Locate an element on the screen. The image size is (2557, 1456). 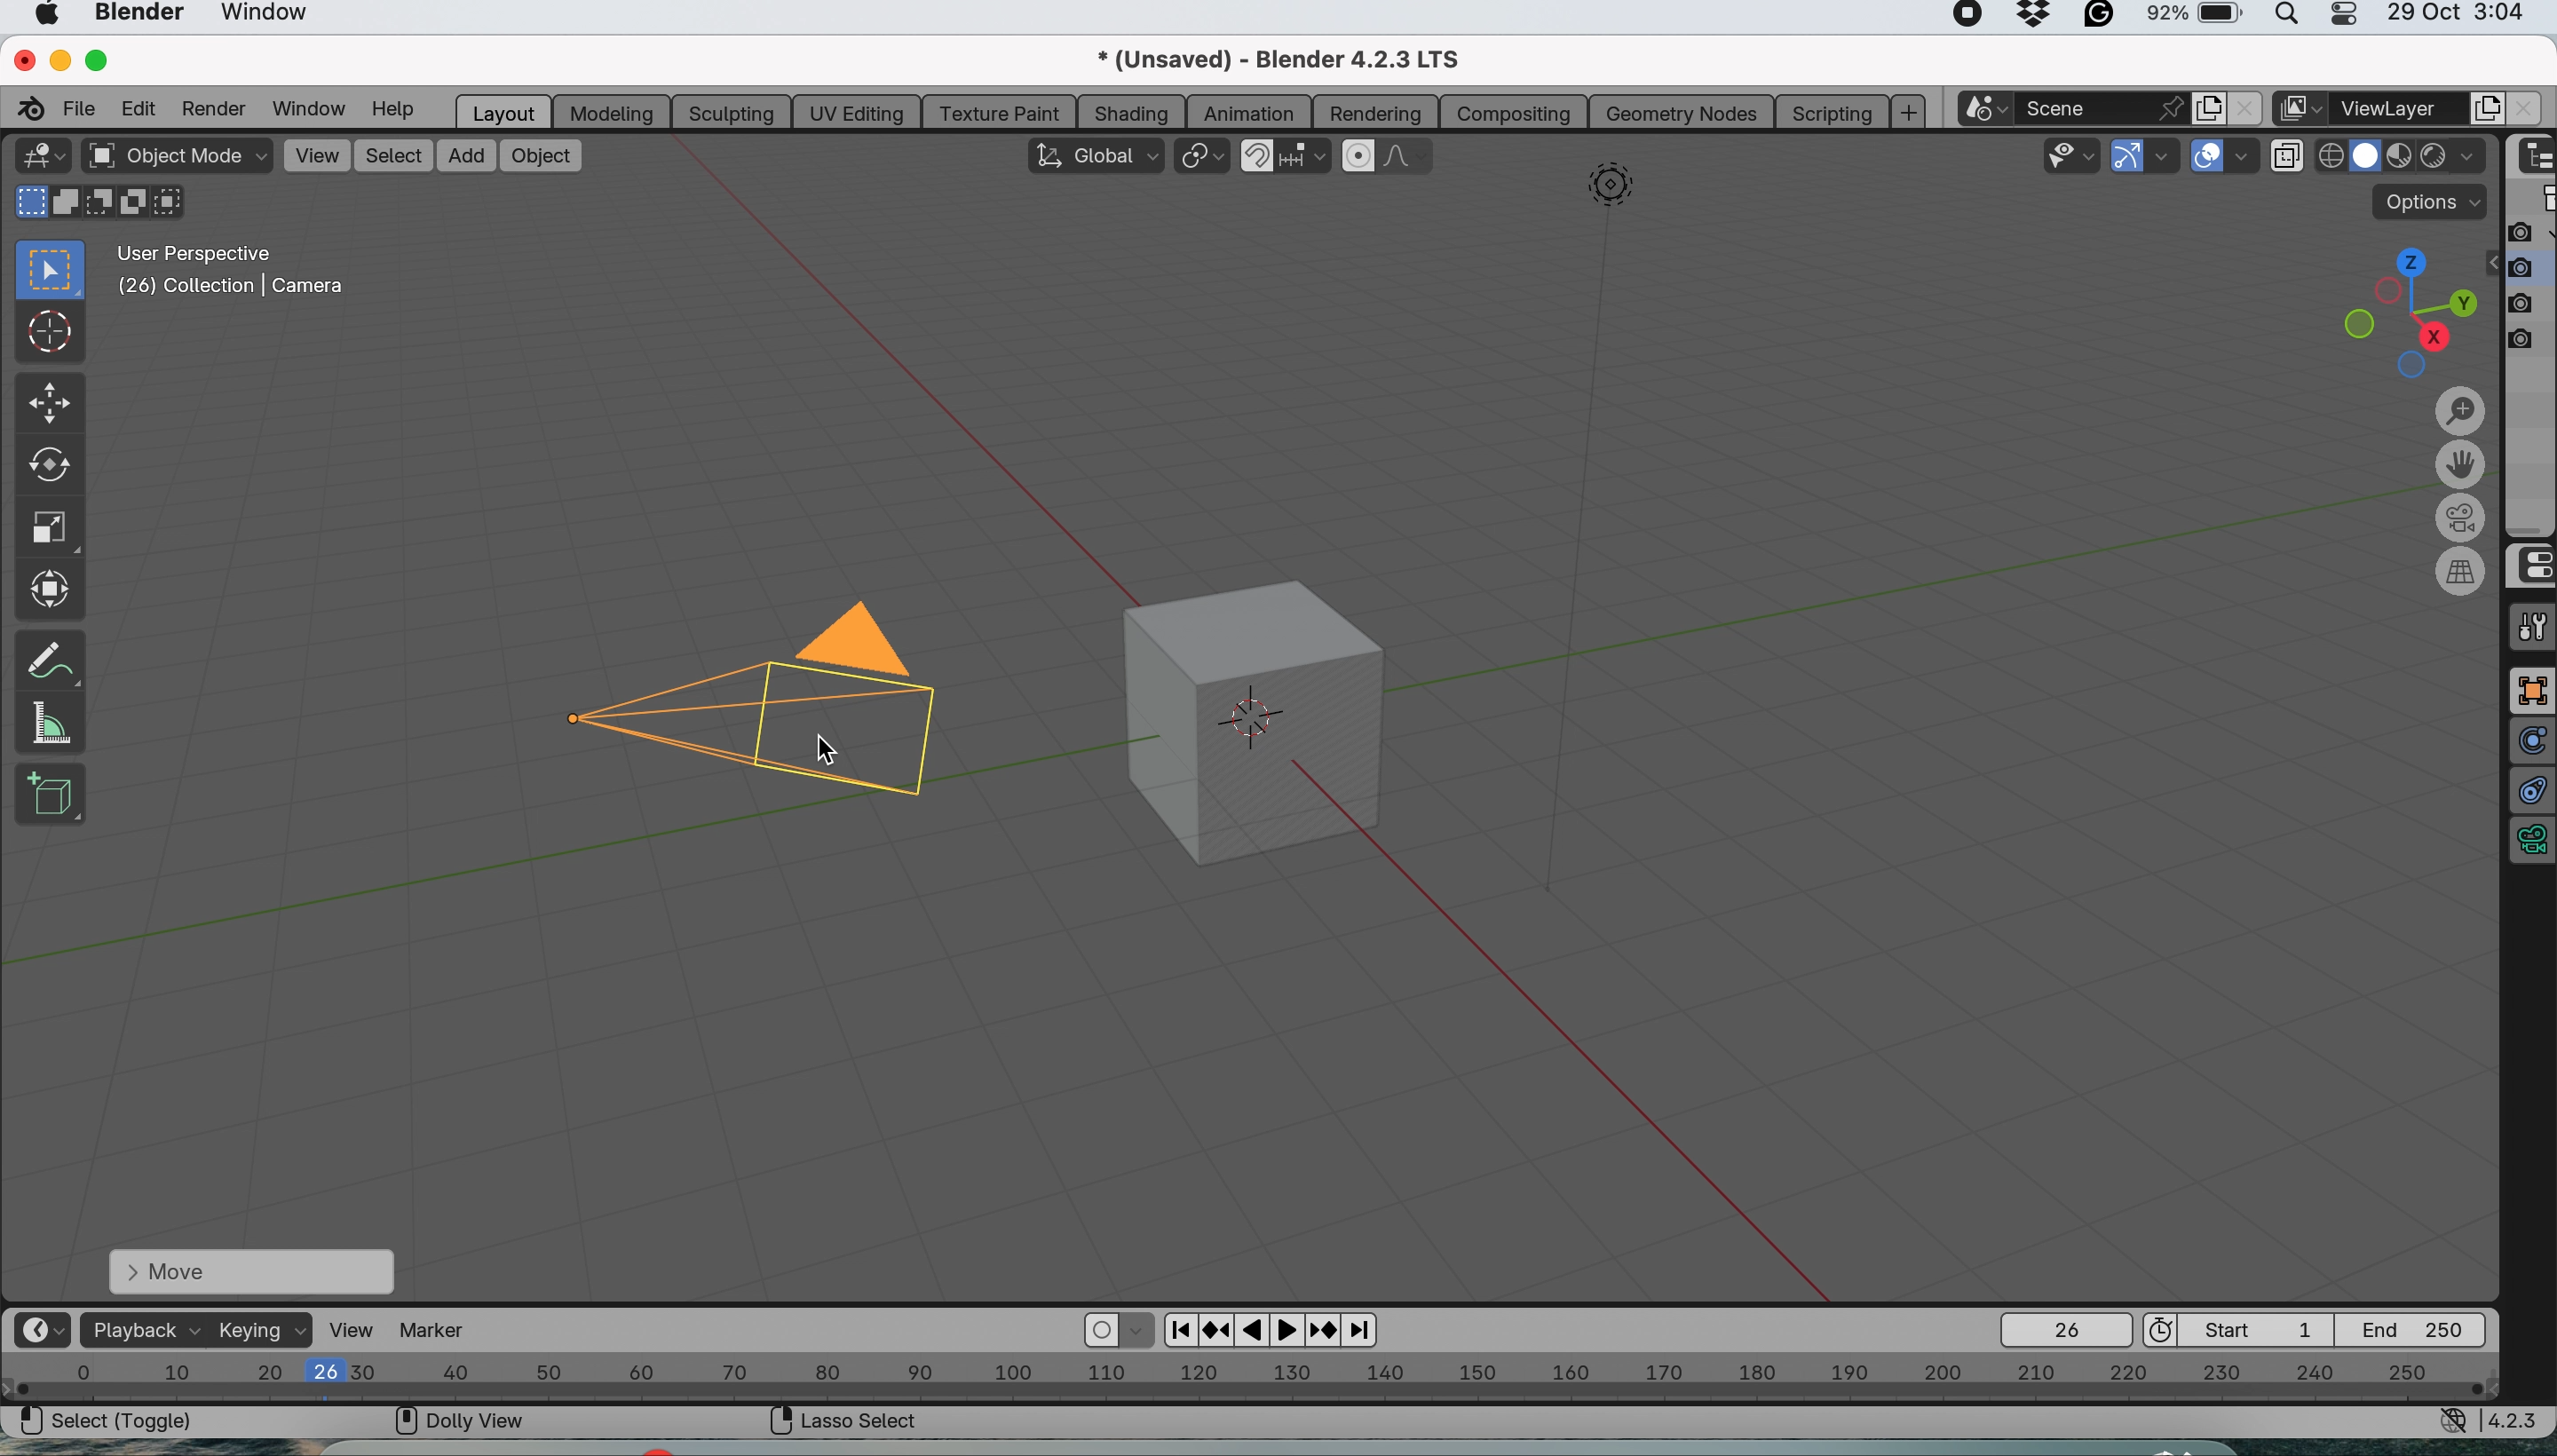
layout is located at coordinates (501, 111).